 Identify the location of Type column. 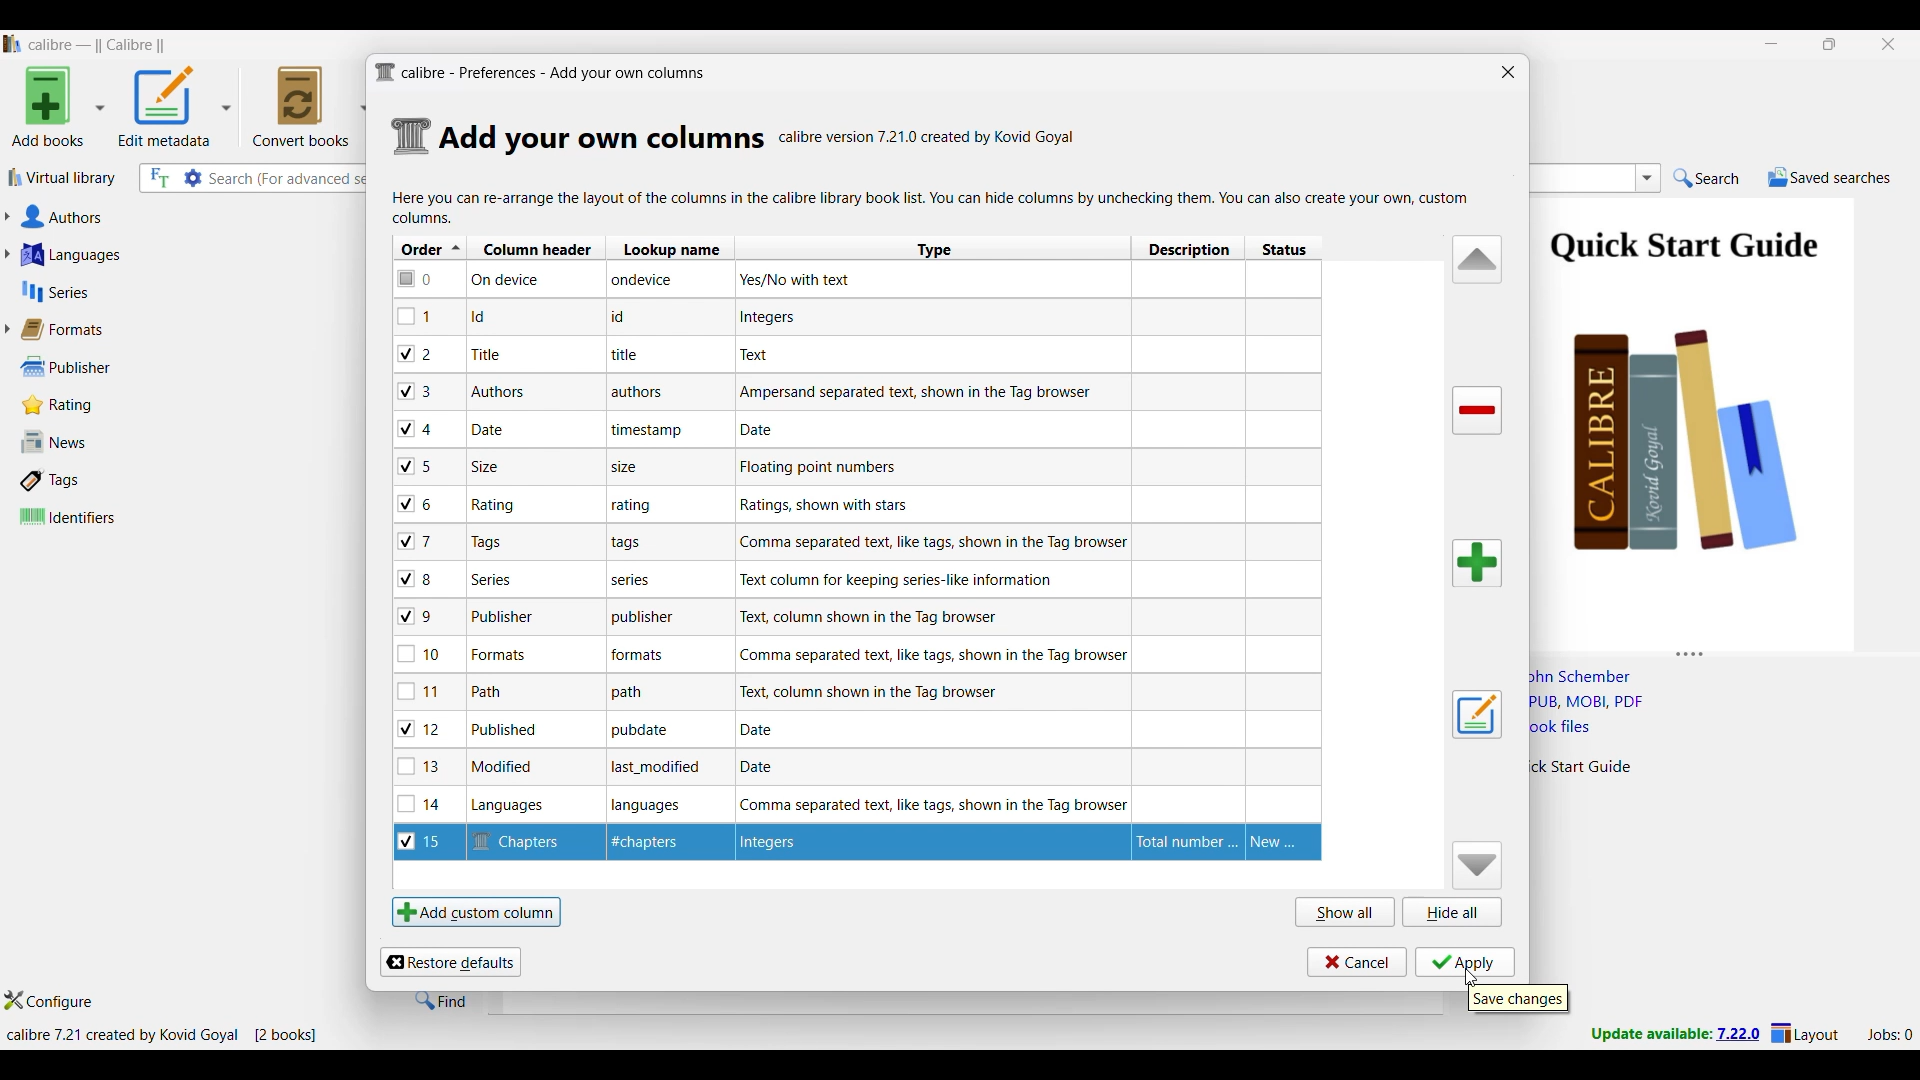
(933, 248).